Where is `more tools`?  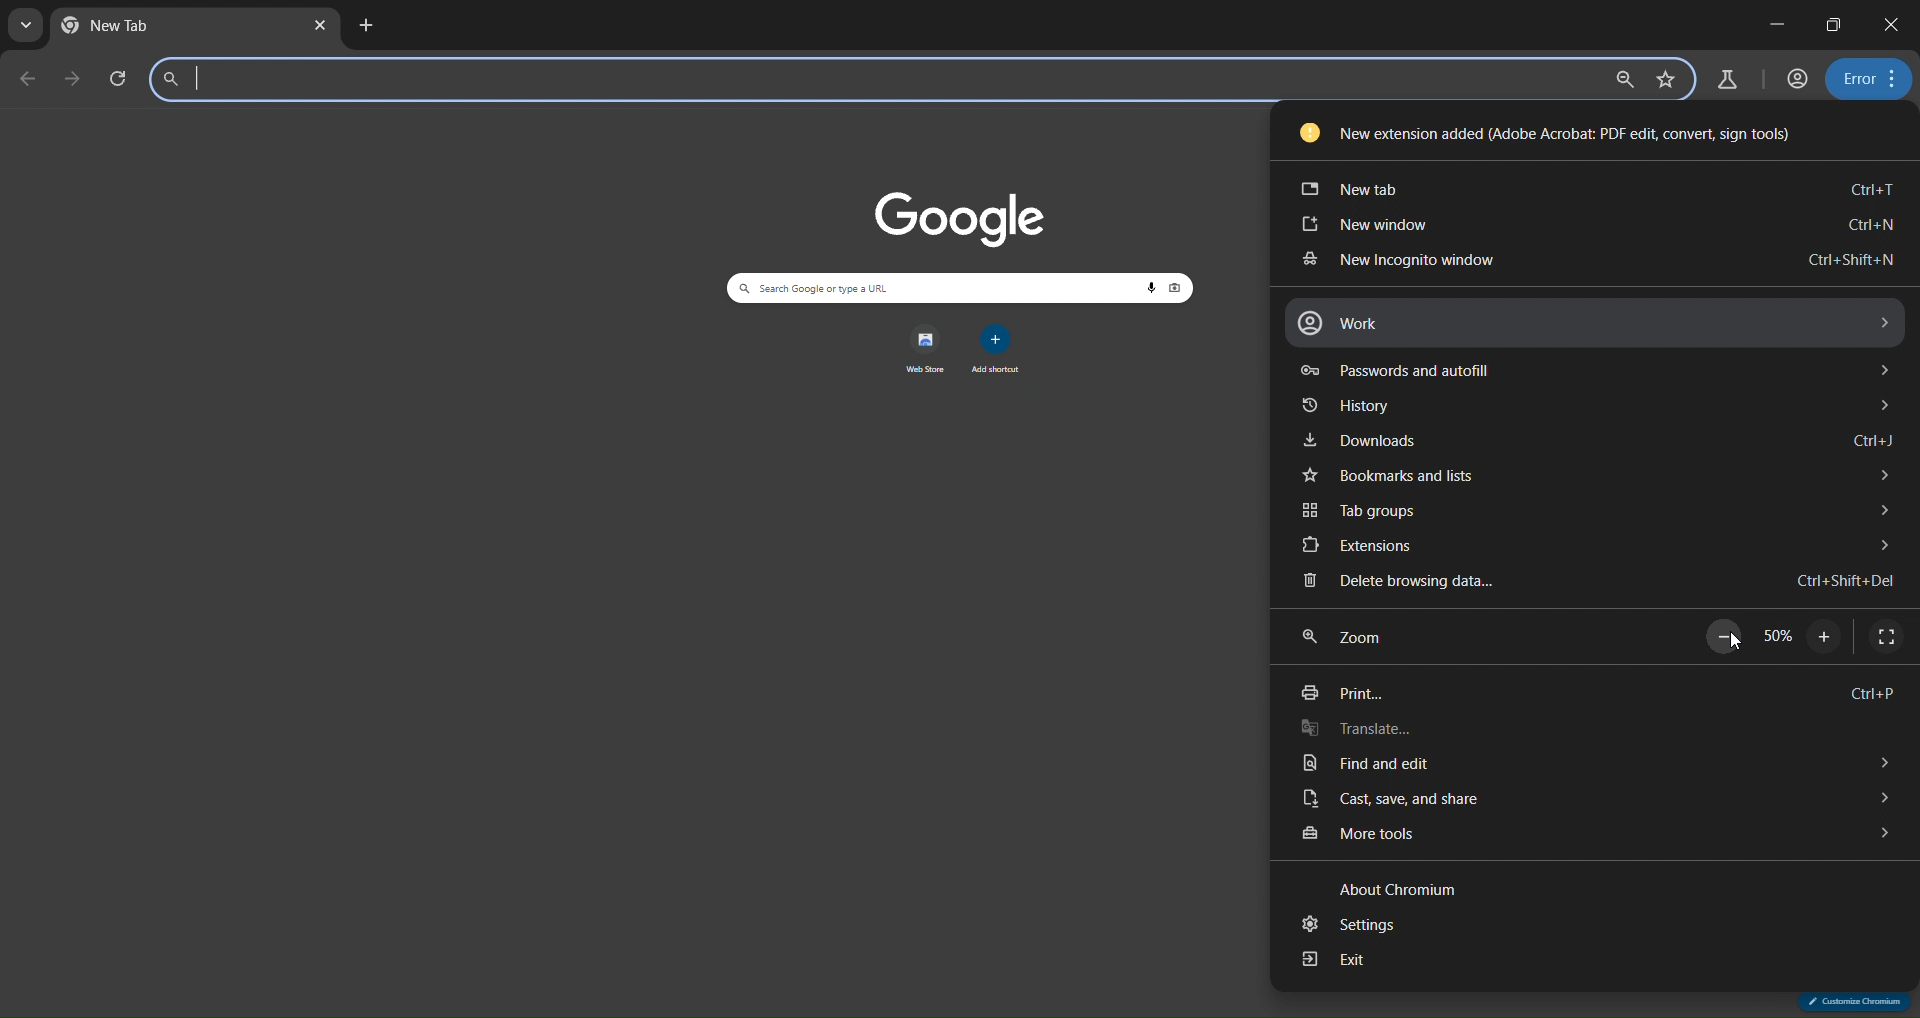 more tools is located at coordinates (1597, 835).